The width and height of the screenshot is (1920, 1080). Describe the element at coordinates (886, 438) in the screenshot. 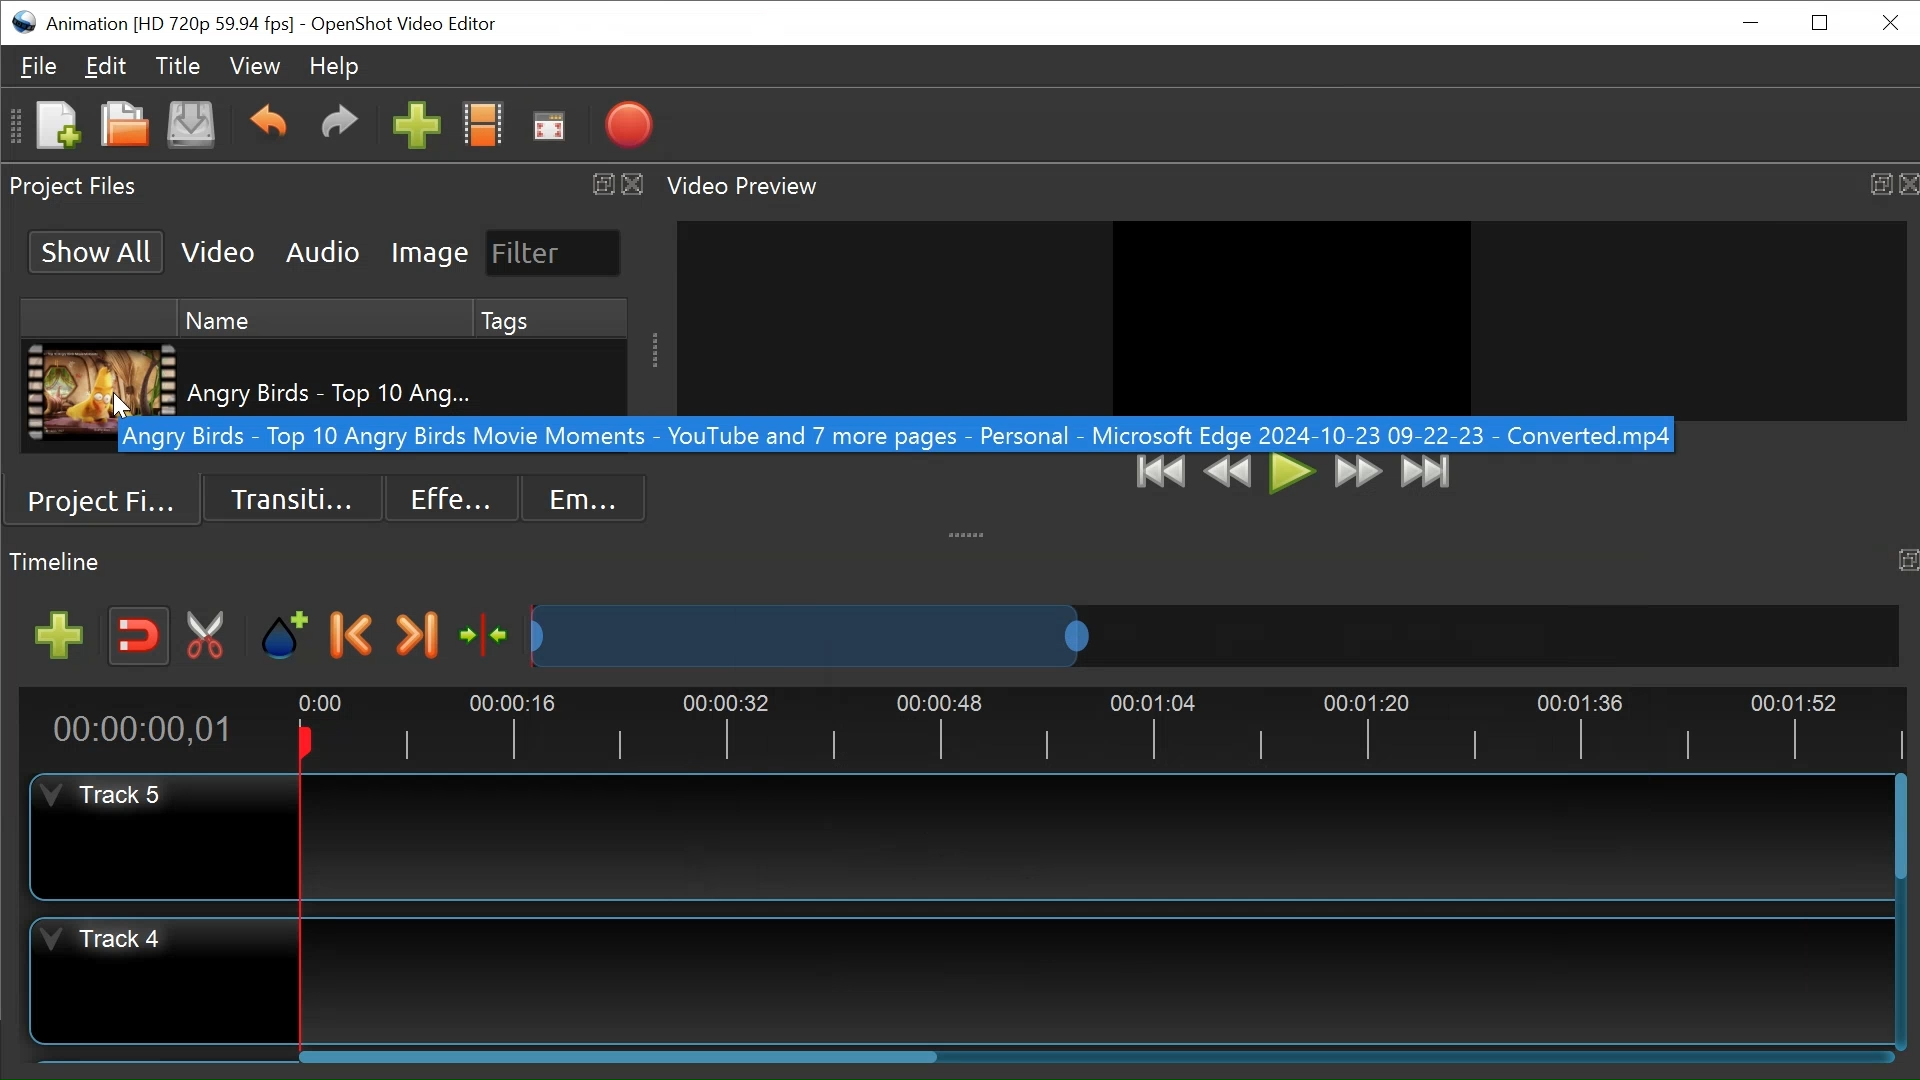

I see `text` at that location.